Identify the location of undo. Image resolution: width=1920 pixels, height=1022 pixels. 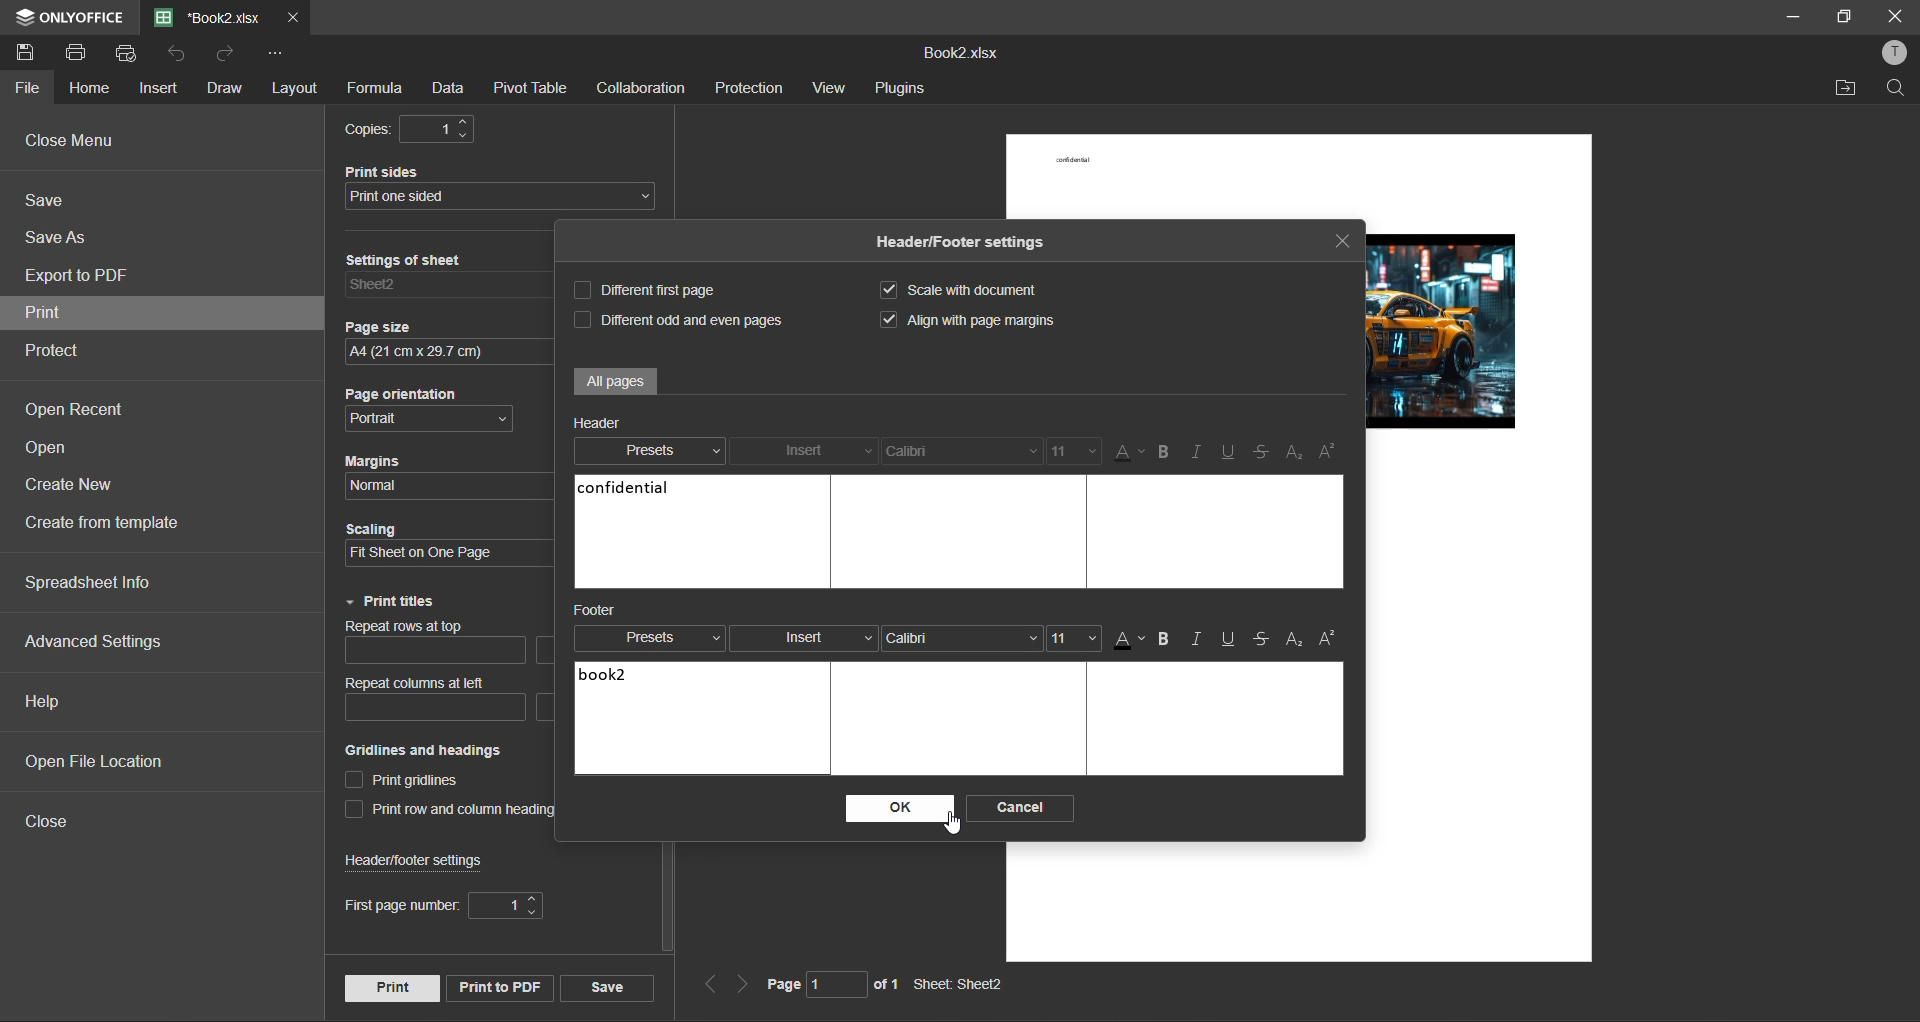
(180, 57).